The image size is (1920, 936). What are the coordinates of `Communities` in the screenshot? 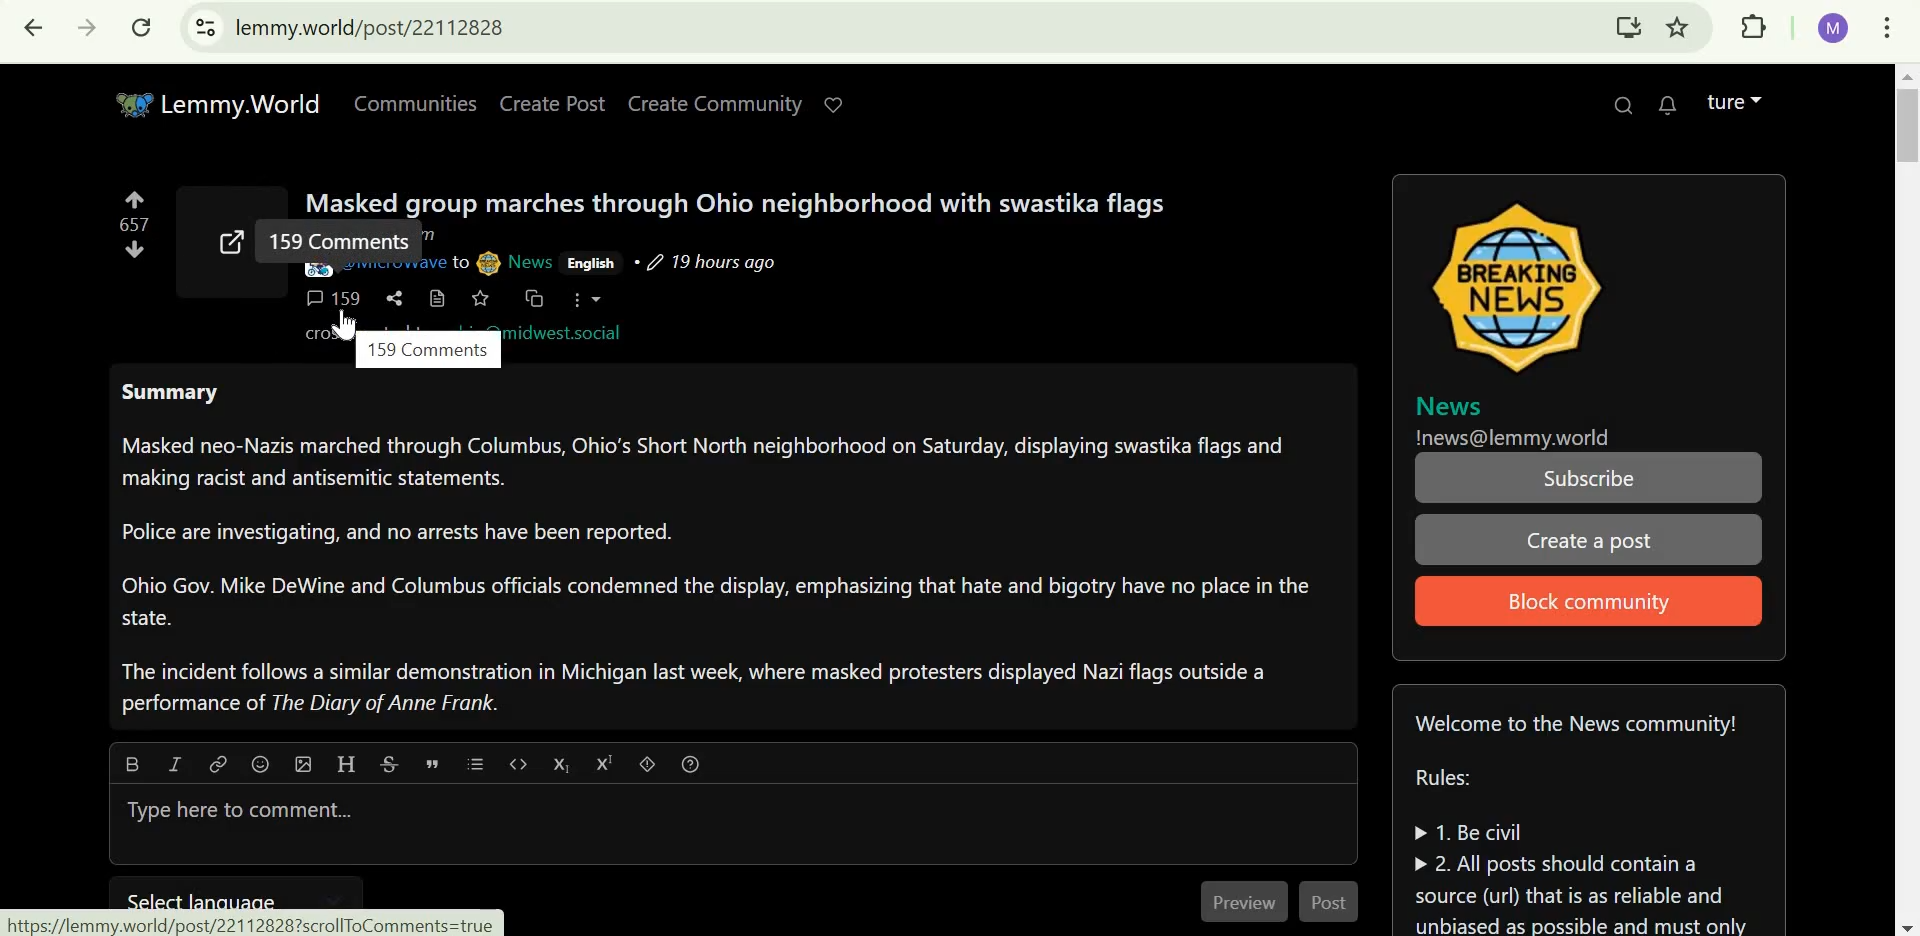 It's located at (415, 101).